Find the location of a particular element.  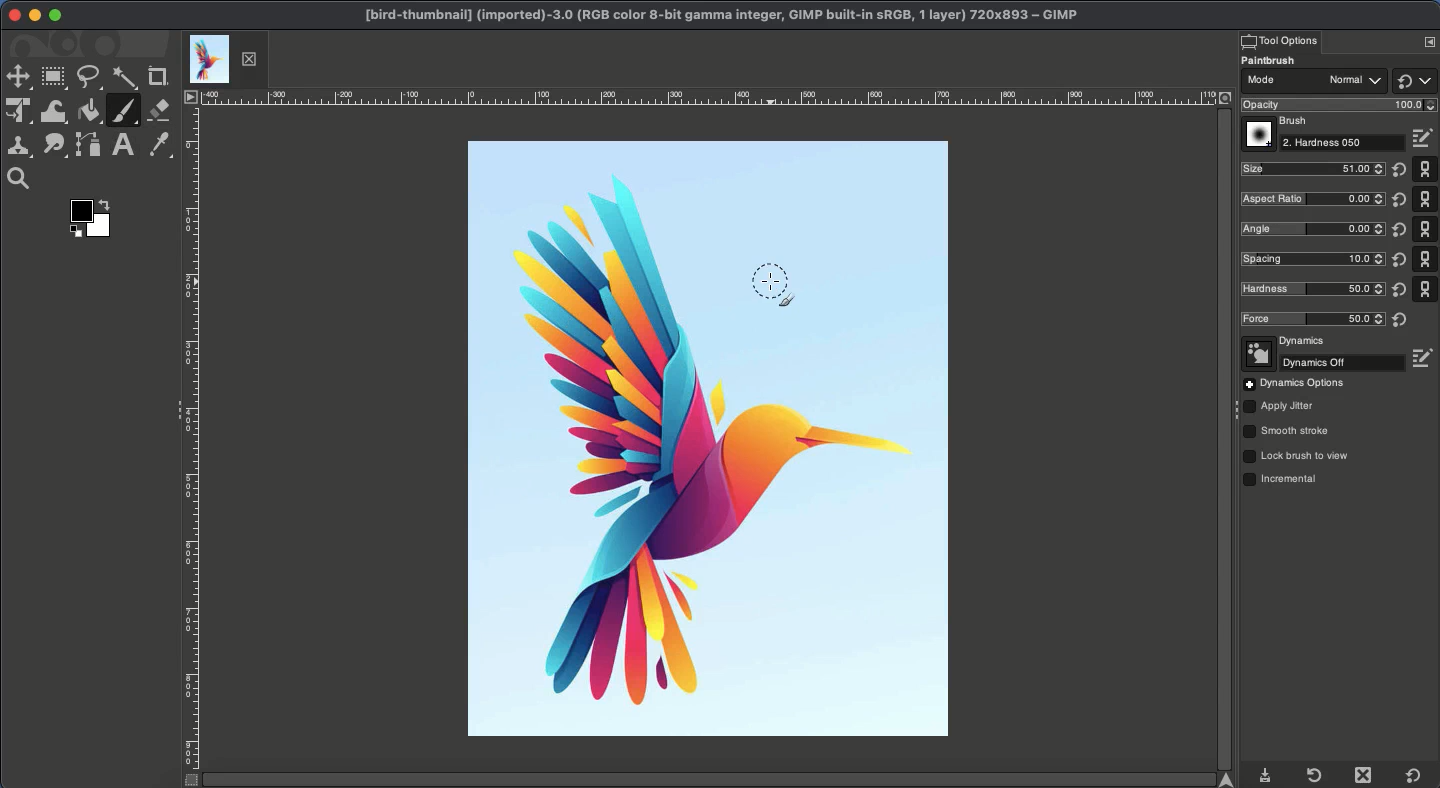

Tool options is located at coordinates (1279, 40).